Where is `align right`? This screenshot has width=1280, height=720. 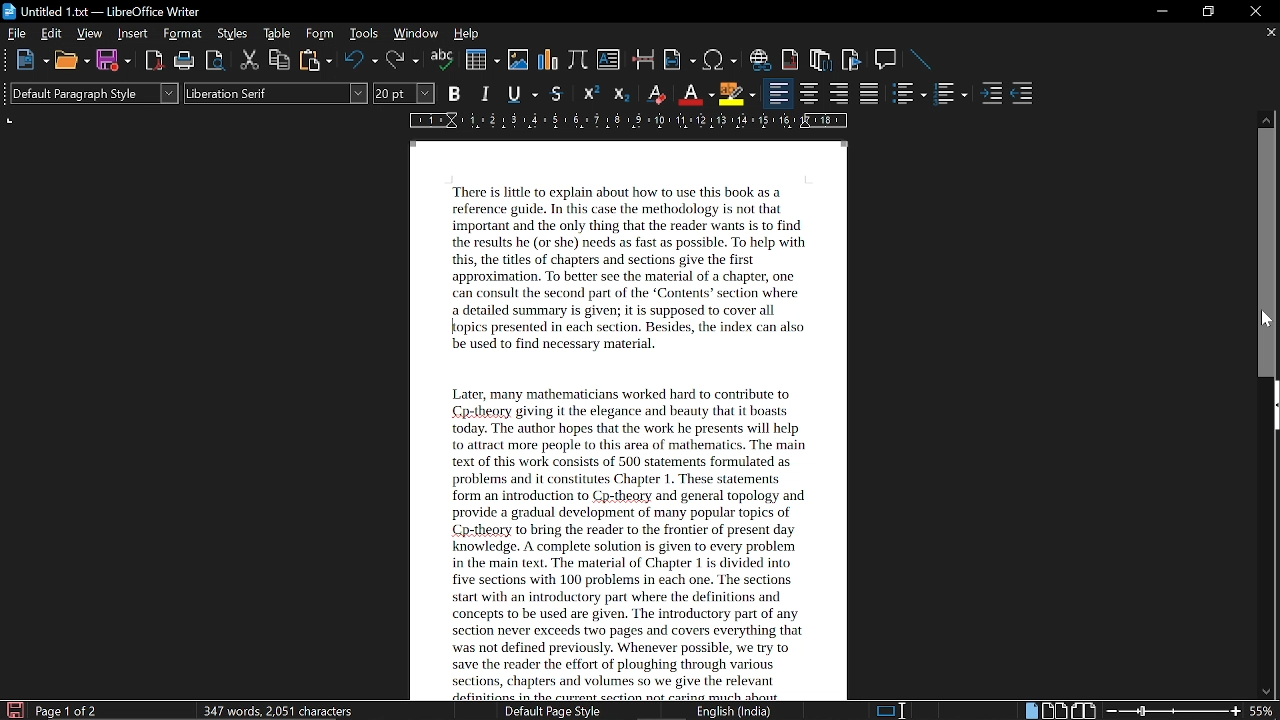 align right is located at coordinates (839, 95).